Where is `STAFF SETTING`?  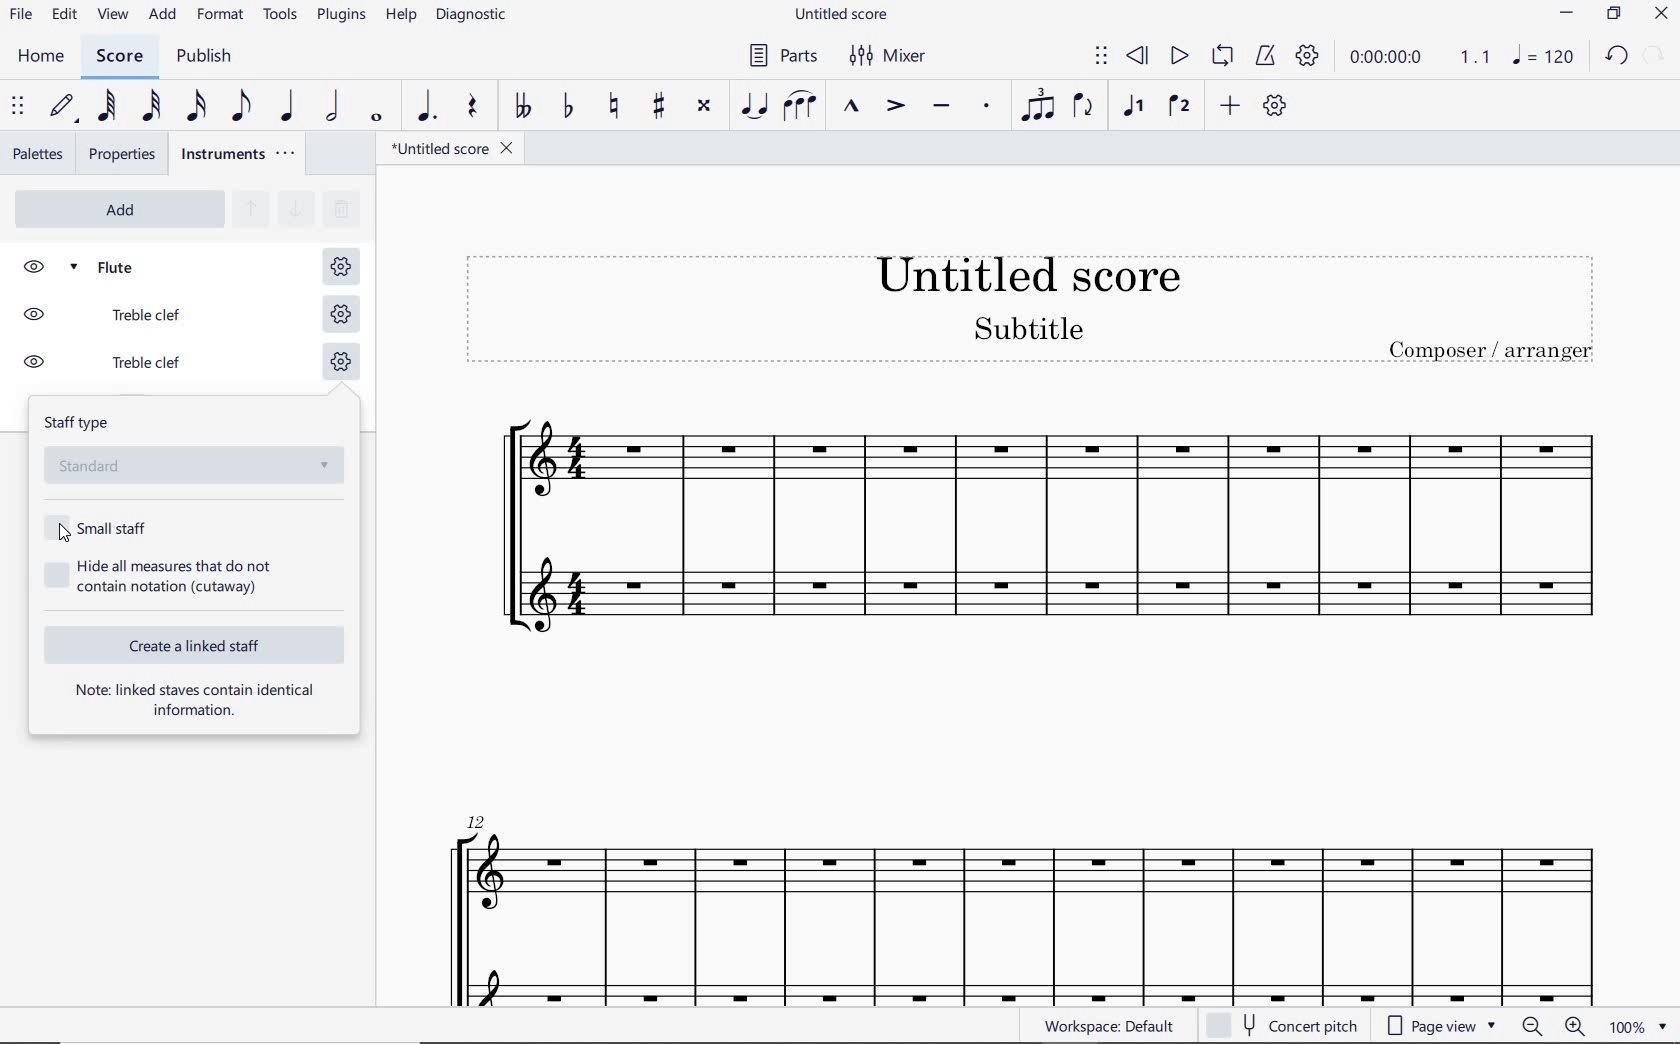 STAFF SETTING is located at coordinates (340, 365).